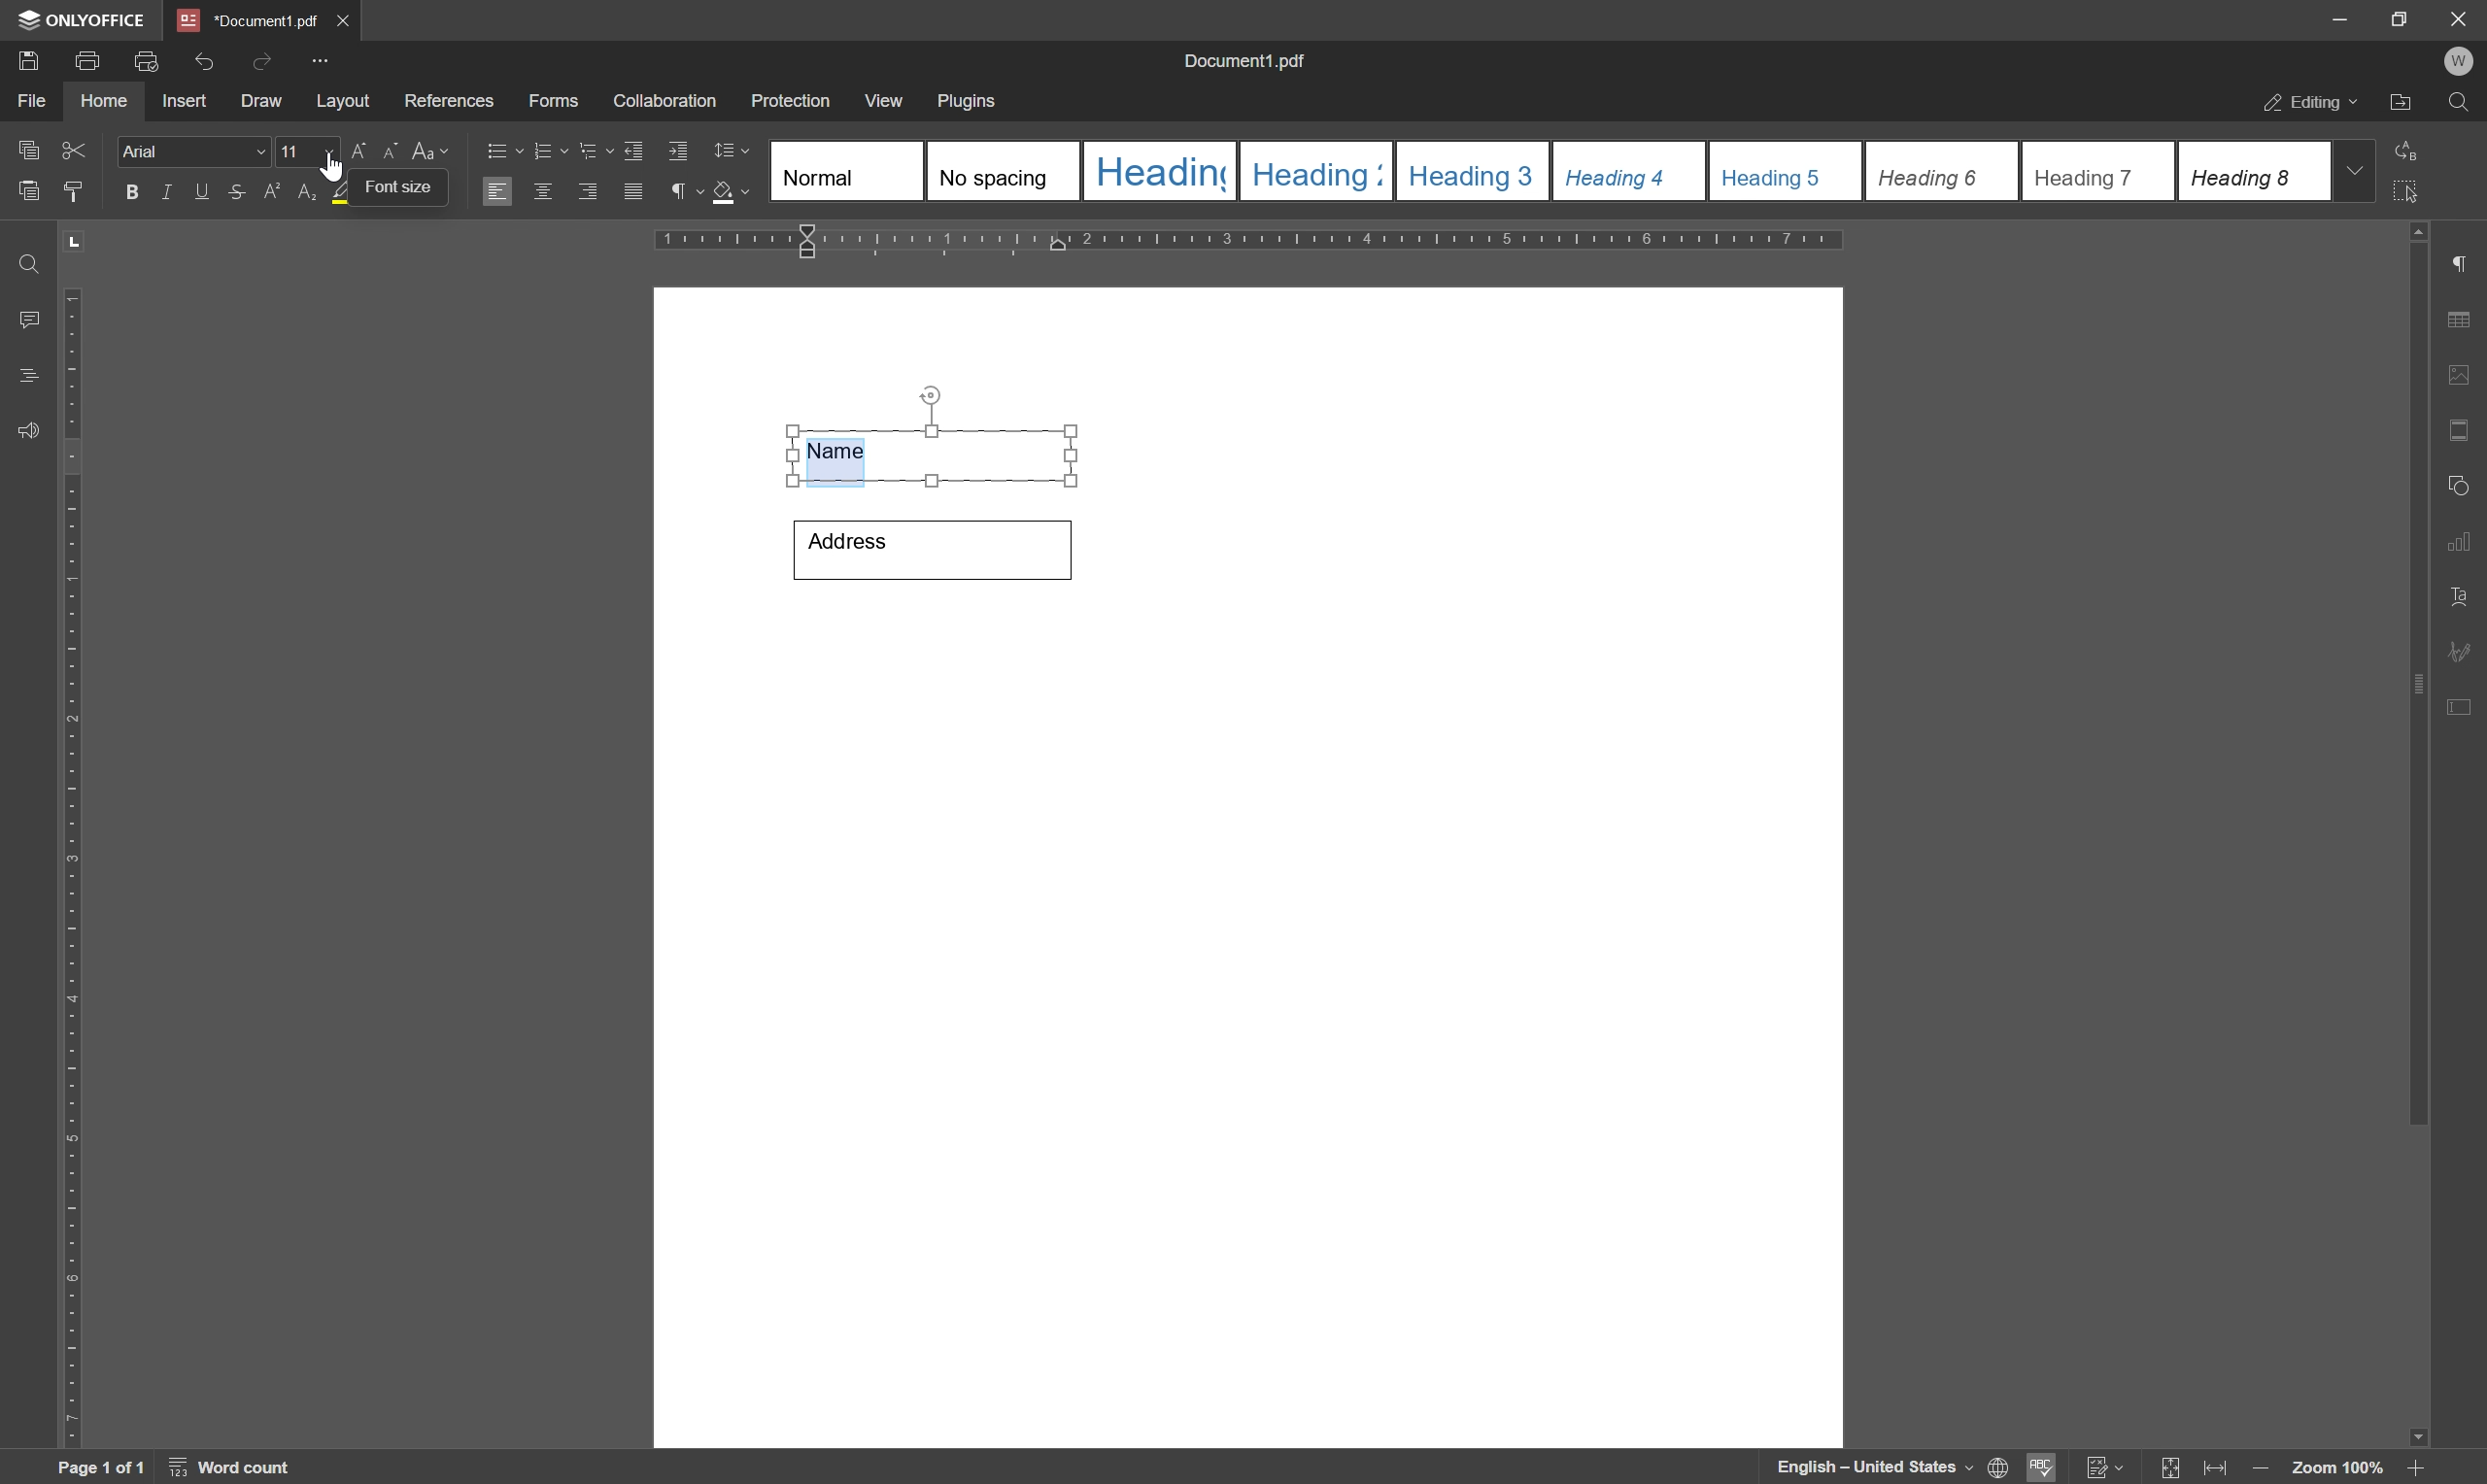 The image size is (2487, 1484). I want to click on table settings, so click(2465, 321).